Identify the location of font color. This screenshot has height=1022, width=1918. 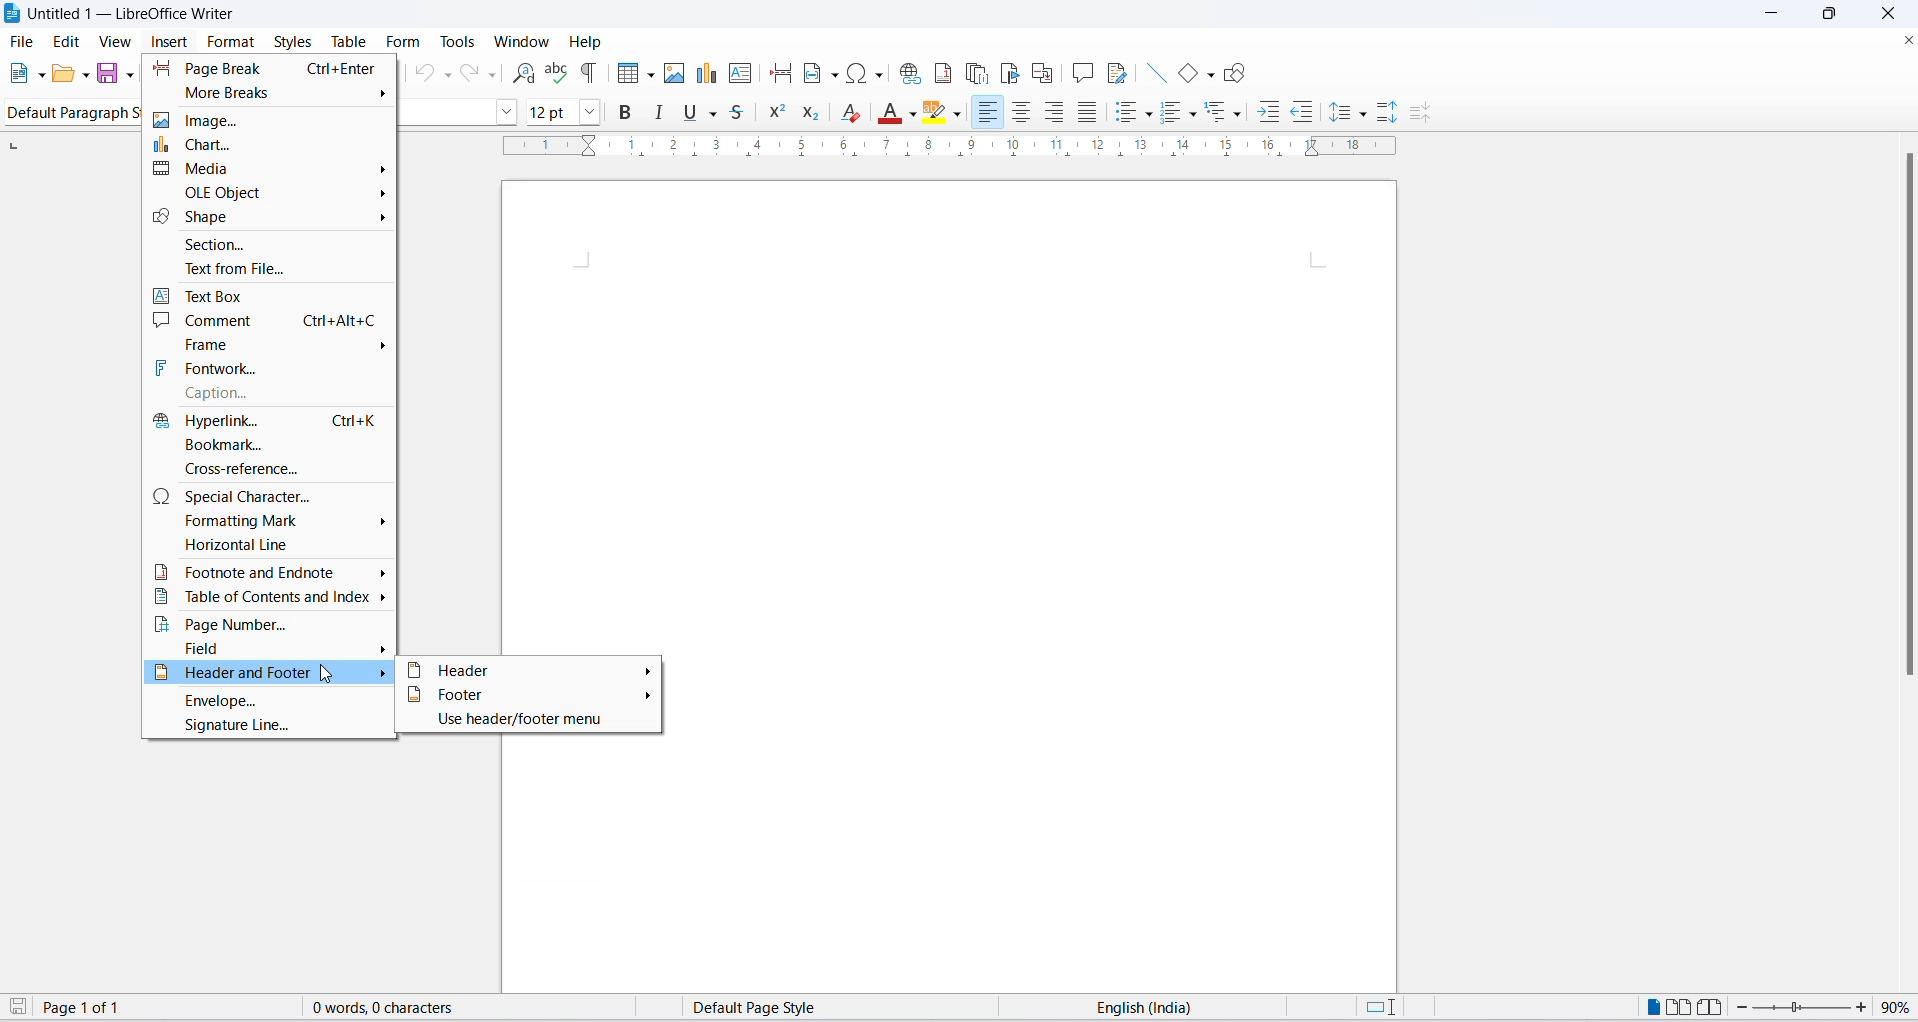
(887, 115).